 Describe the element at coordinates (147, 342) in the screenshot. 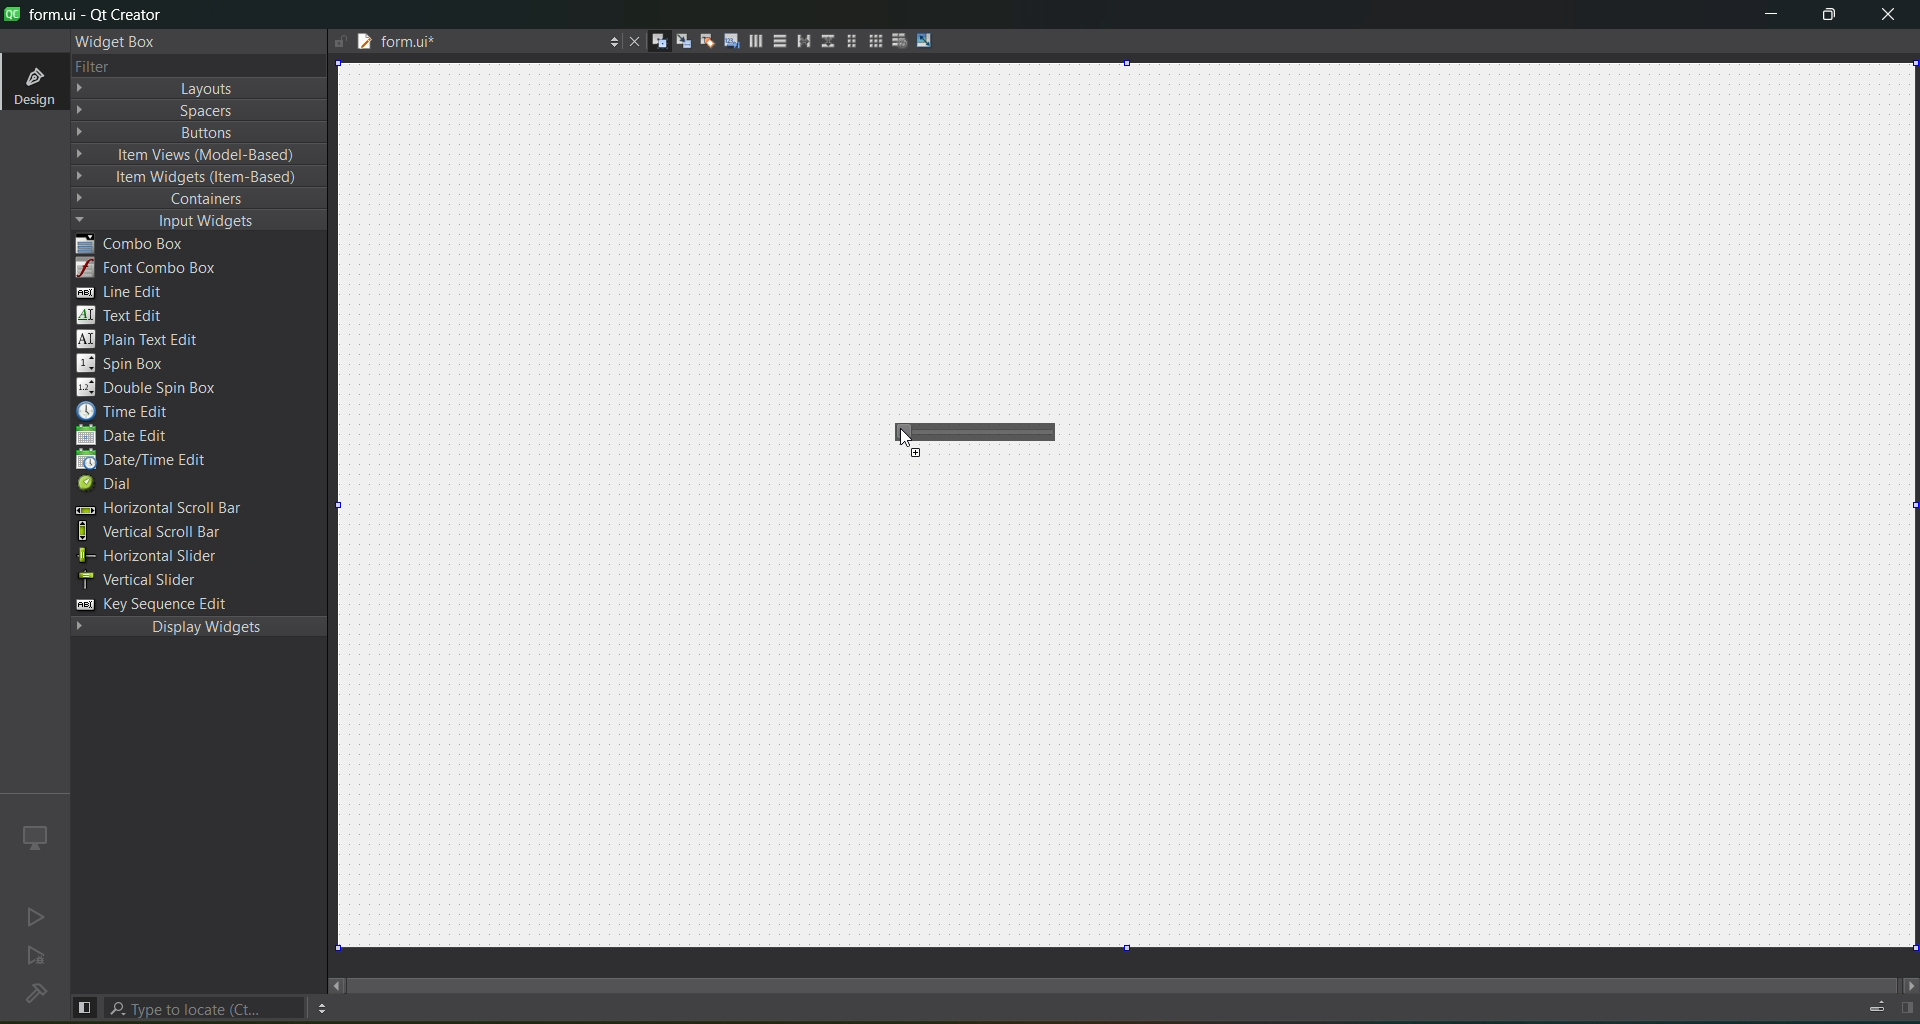

I see `plain text edit` at that location.